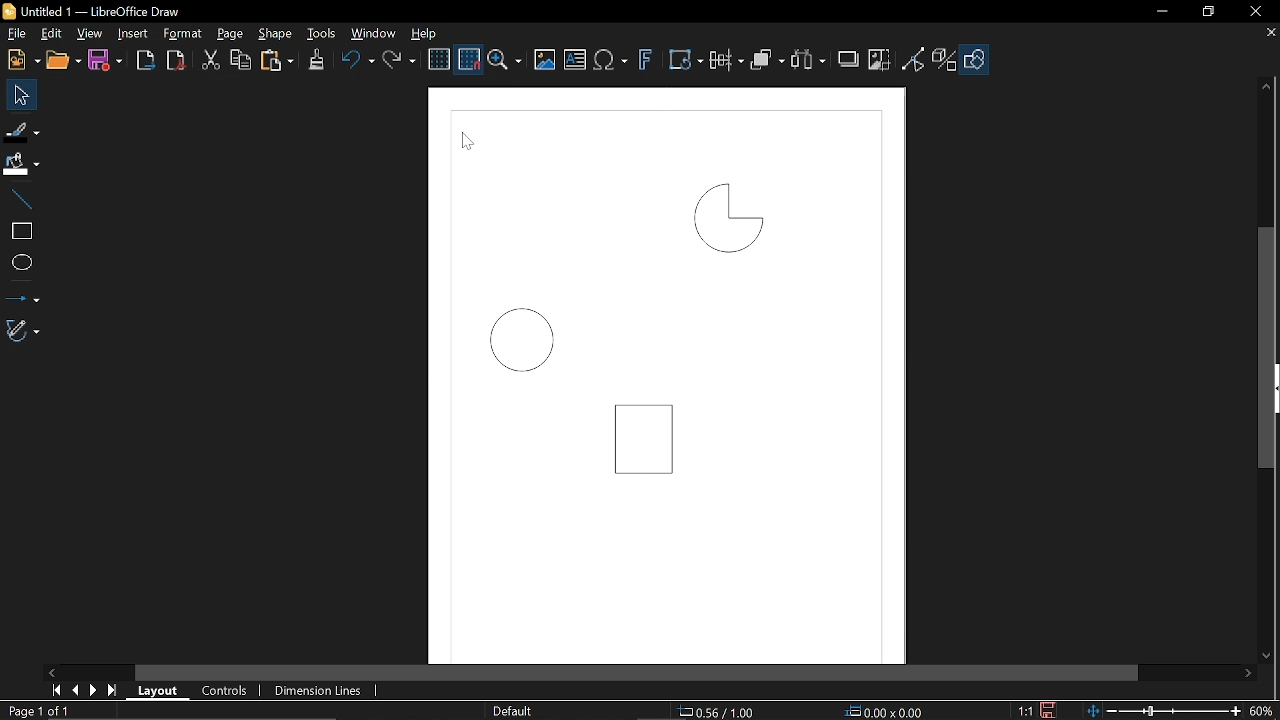 The height and width of the screenshot is (720, 1280). What do you see at coordinates (315, 60) in the screenshot?
I see `Clone` at bounding box center [315, 60].